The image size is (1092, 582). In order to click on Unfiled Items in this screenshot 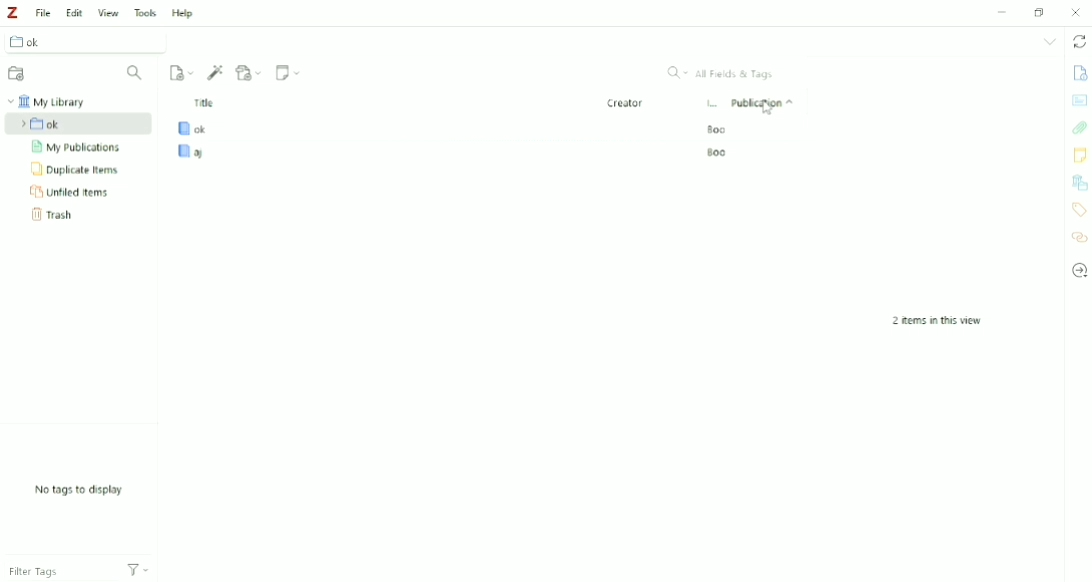, I will do `click(71, 194)`.